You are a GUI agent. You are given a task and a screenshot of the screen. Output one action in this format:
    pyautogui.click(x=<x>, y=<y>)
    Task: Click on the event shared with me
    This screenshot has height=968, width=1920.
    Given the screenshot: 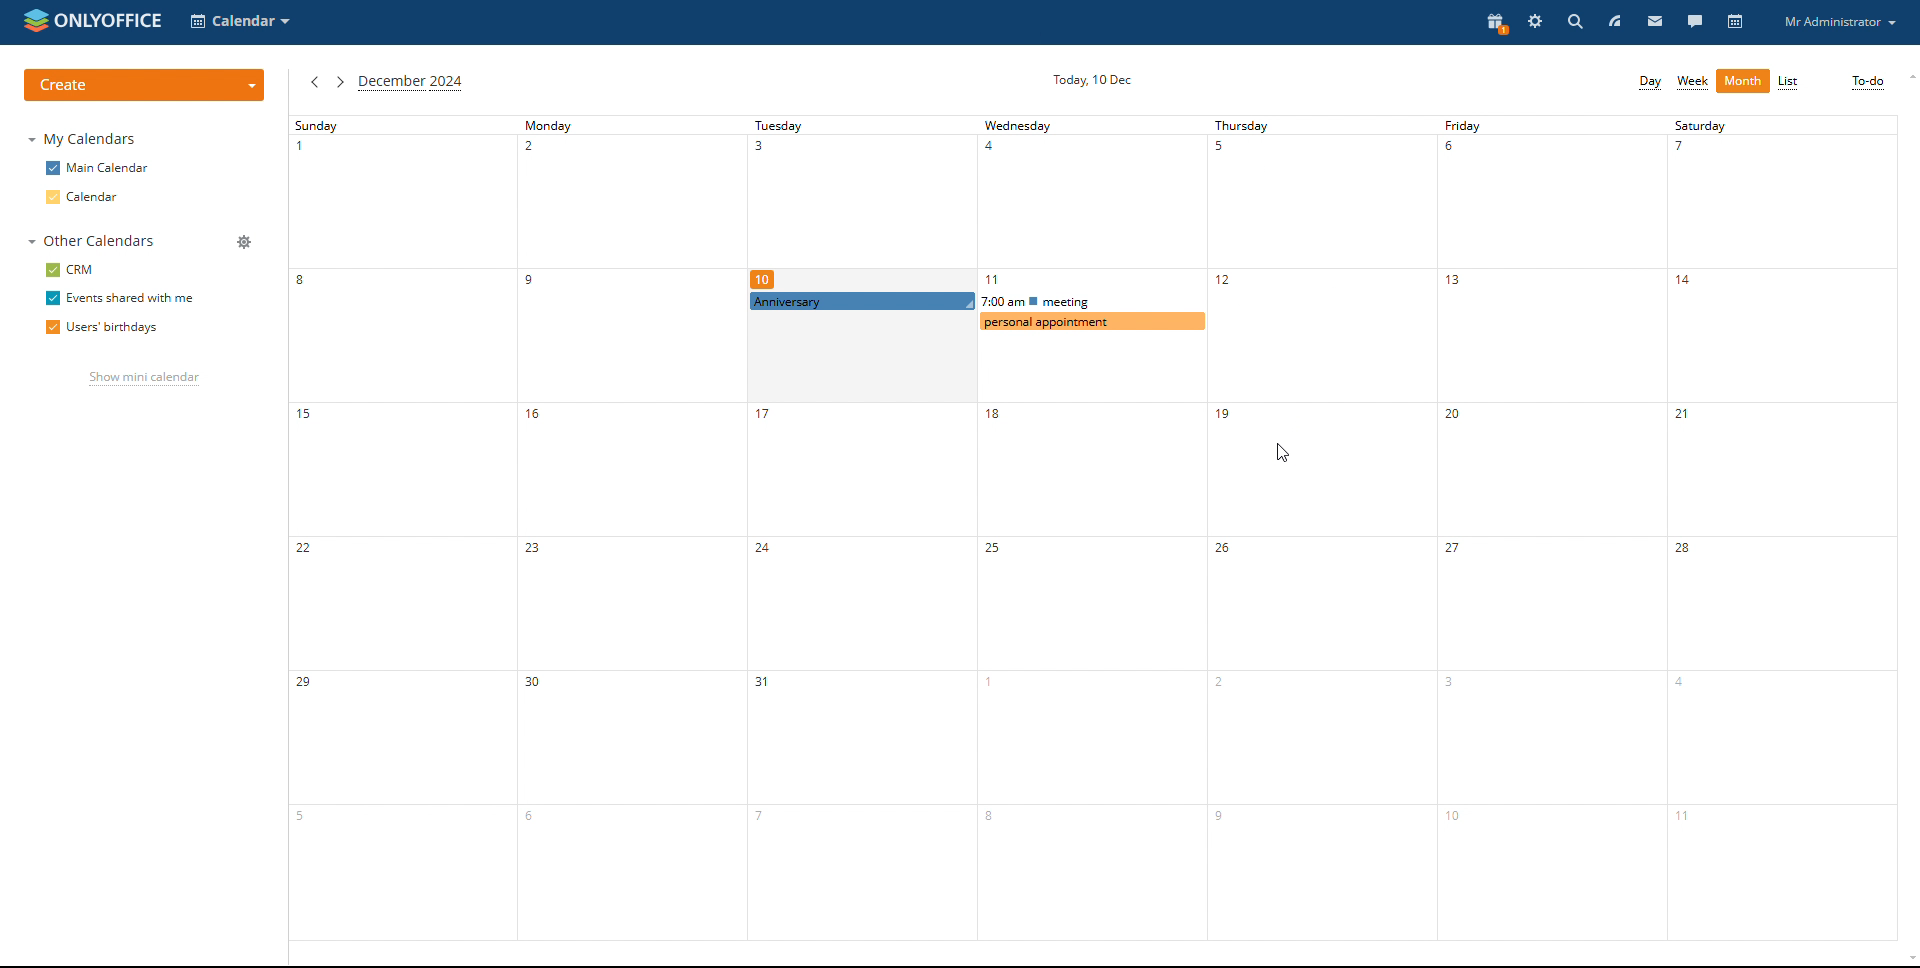 What is the action you would take?
    pyautogui.click(x=119, y=299)
    